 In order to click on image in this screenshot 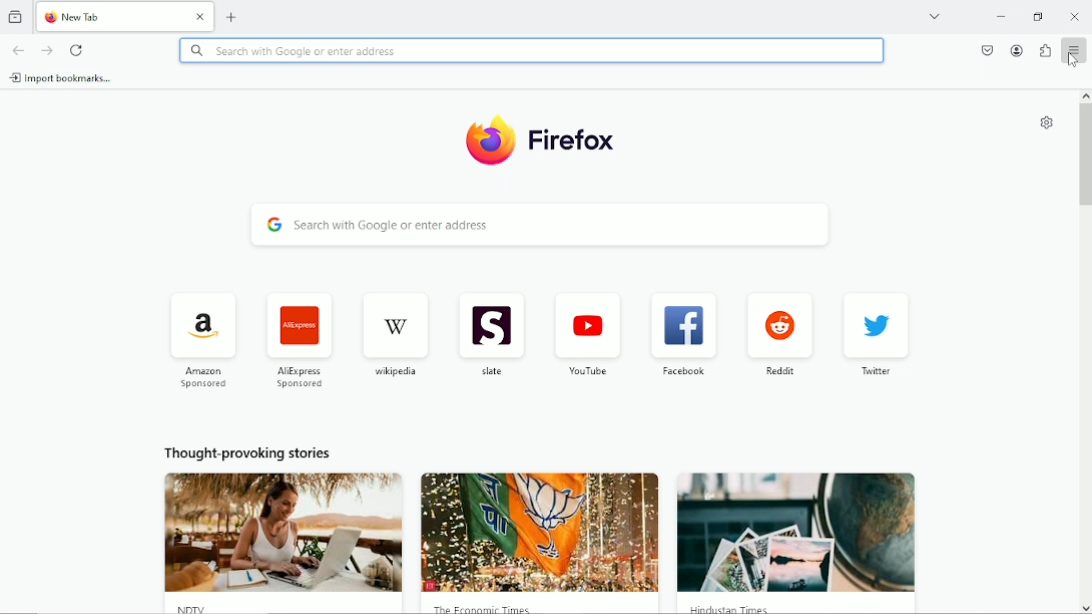, I will do `click(284, 533)`.